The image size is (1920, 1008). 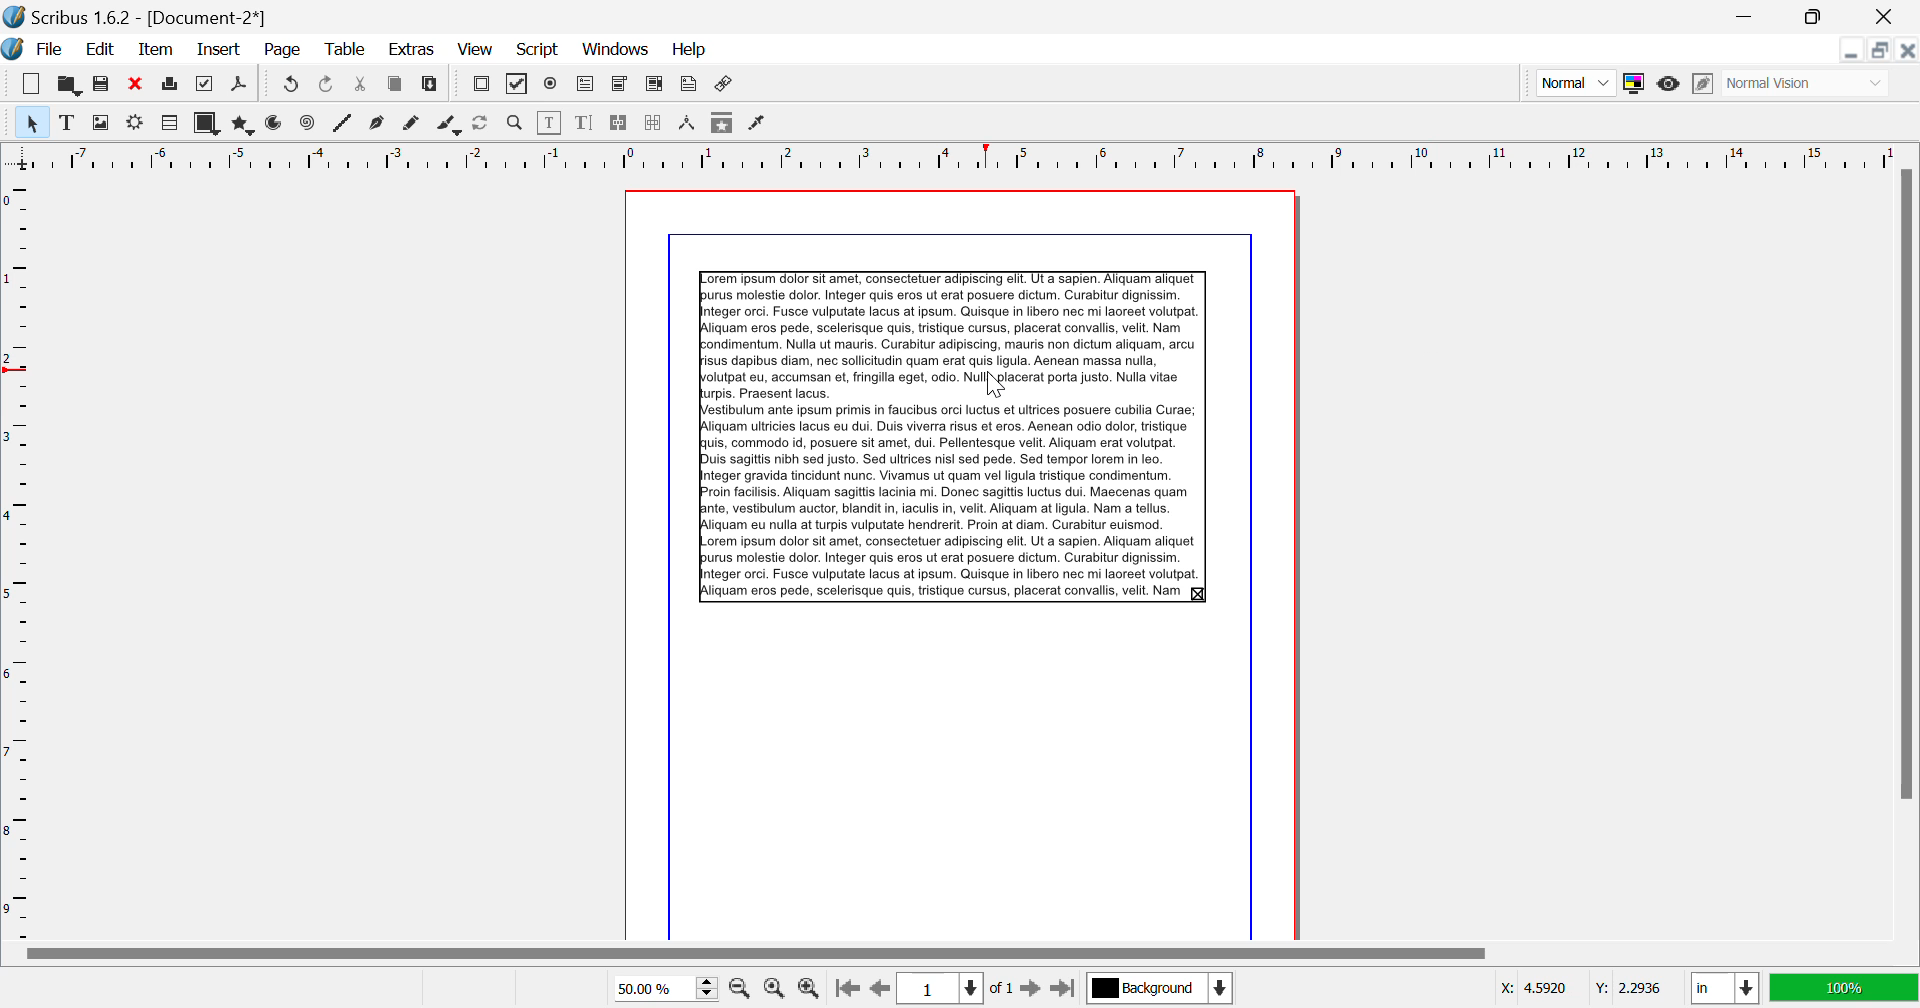 I want to click on Minimize, so click(x=1882, y=50).